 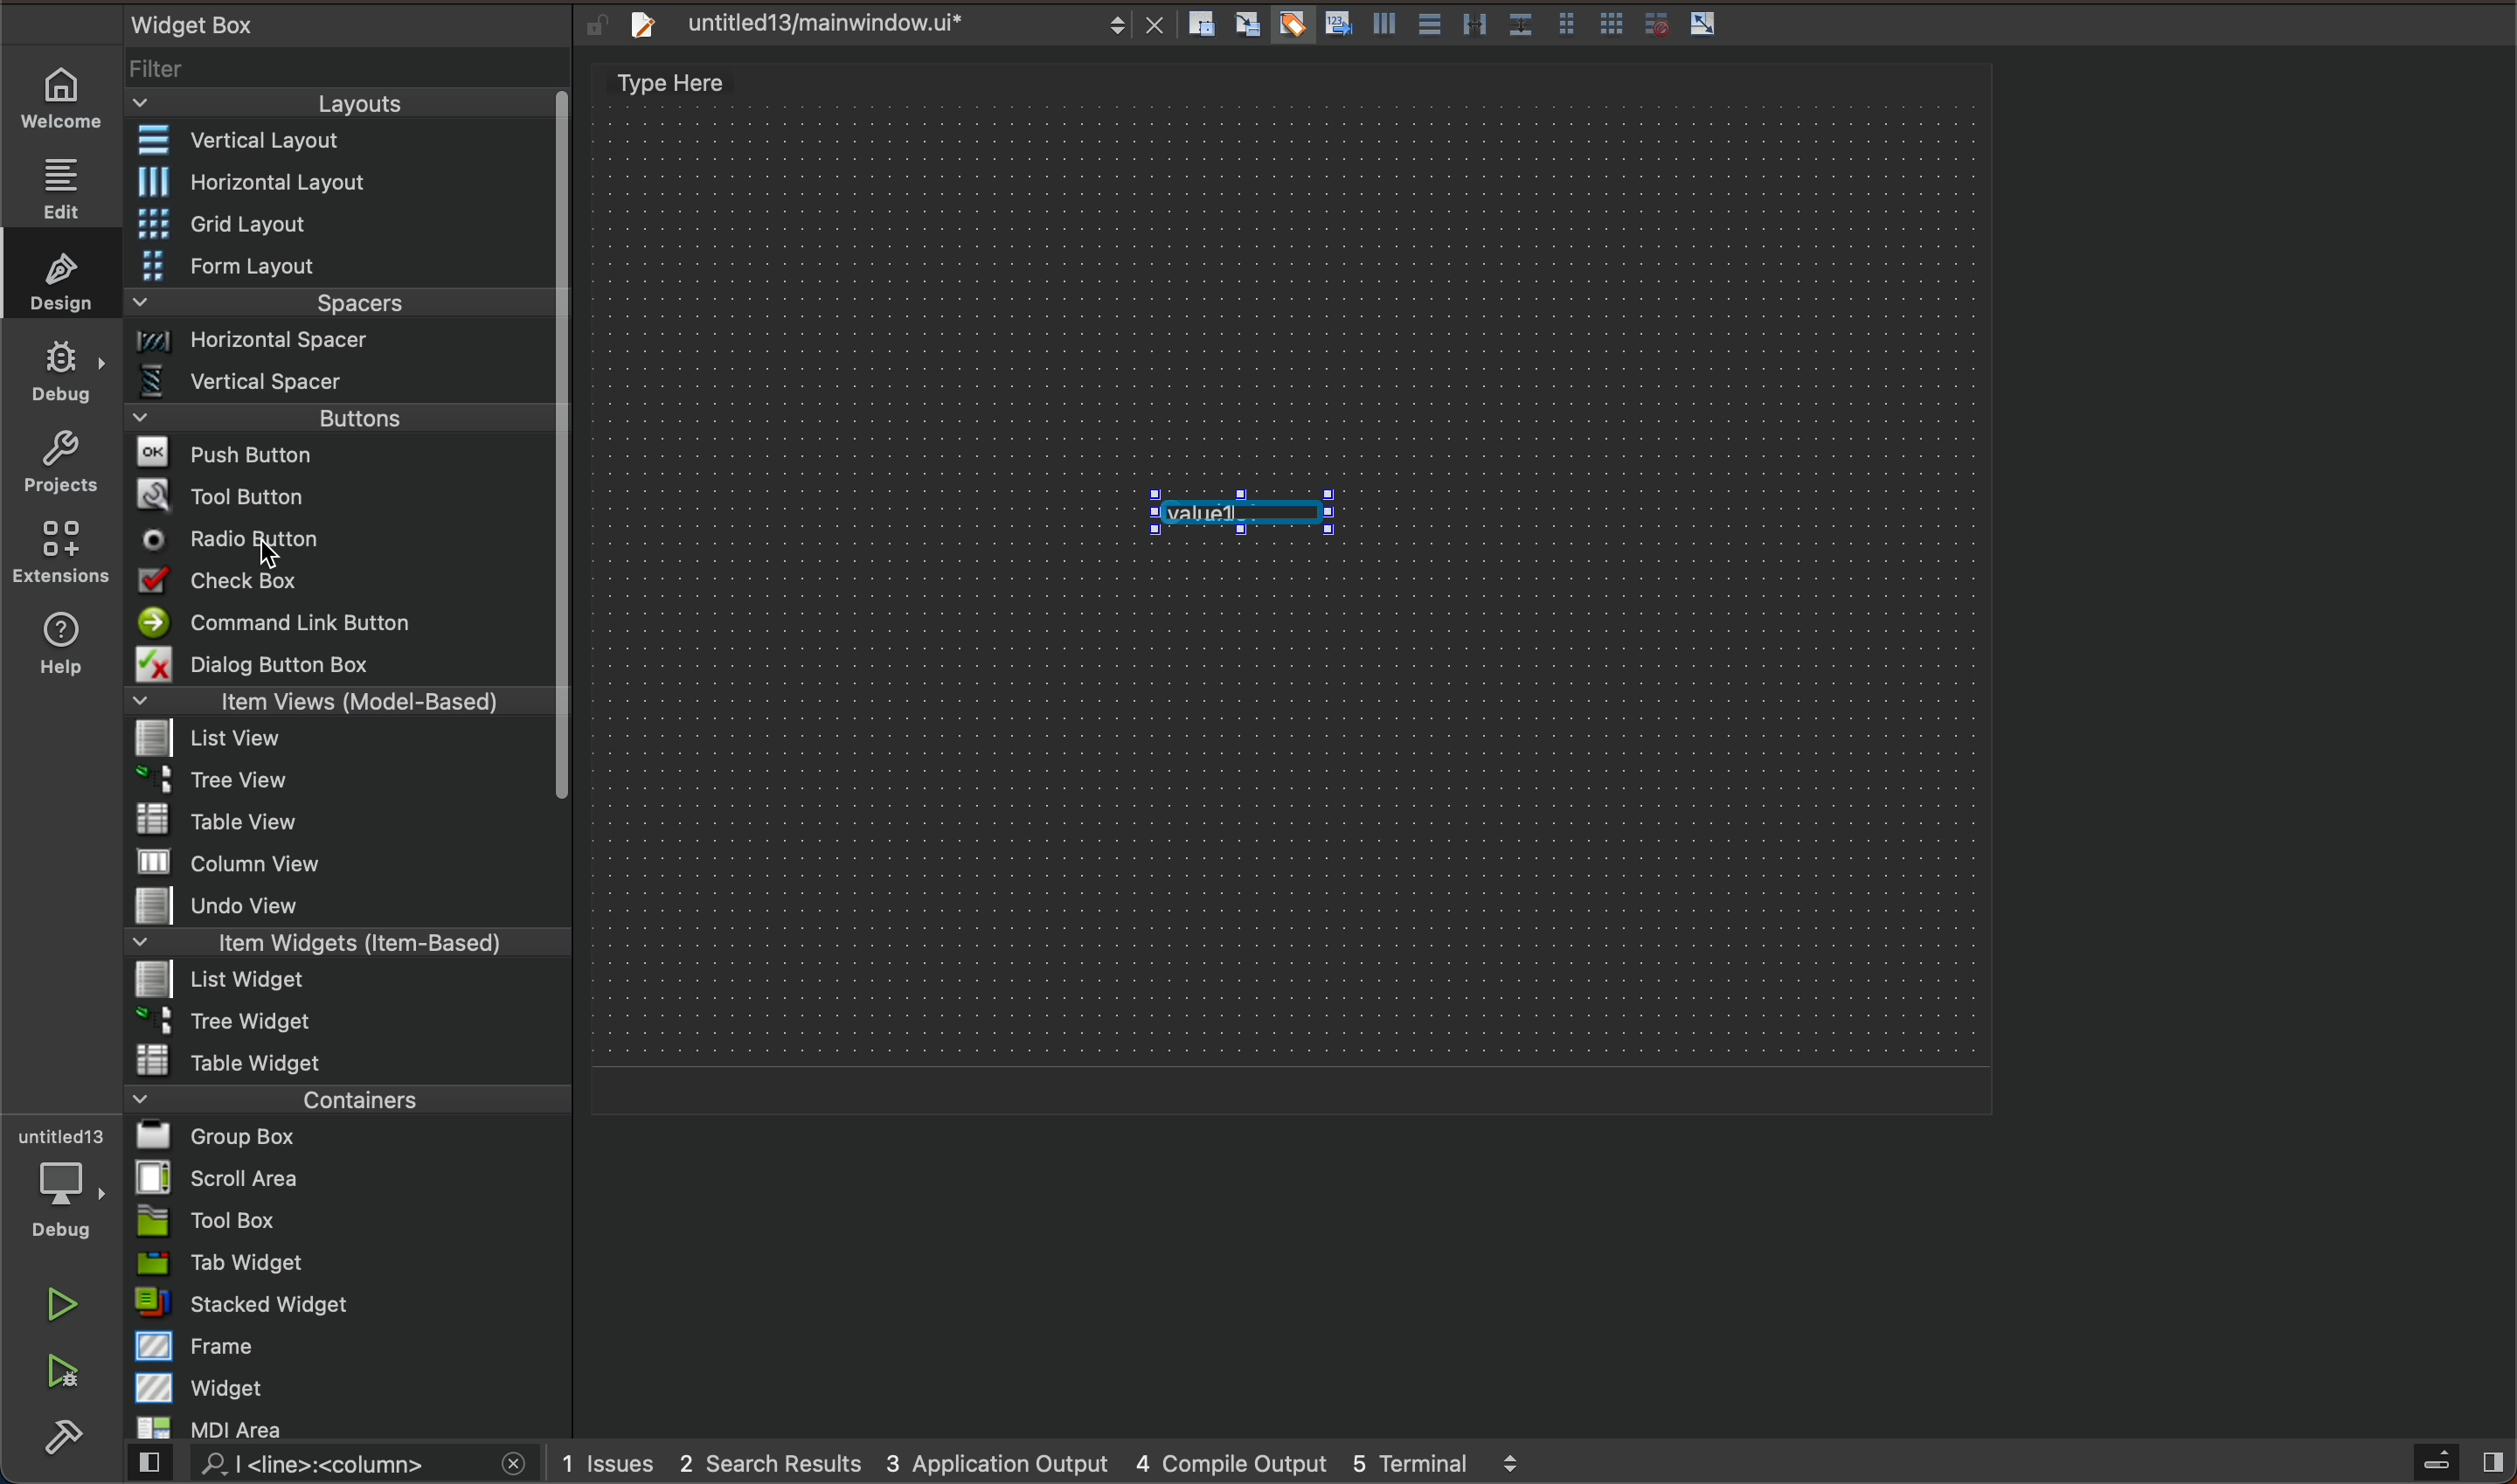 What do you see at coordinates (239, 541) in the screenshot?
I see `on key down` at bounding box center [239, 541].